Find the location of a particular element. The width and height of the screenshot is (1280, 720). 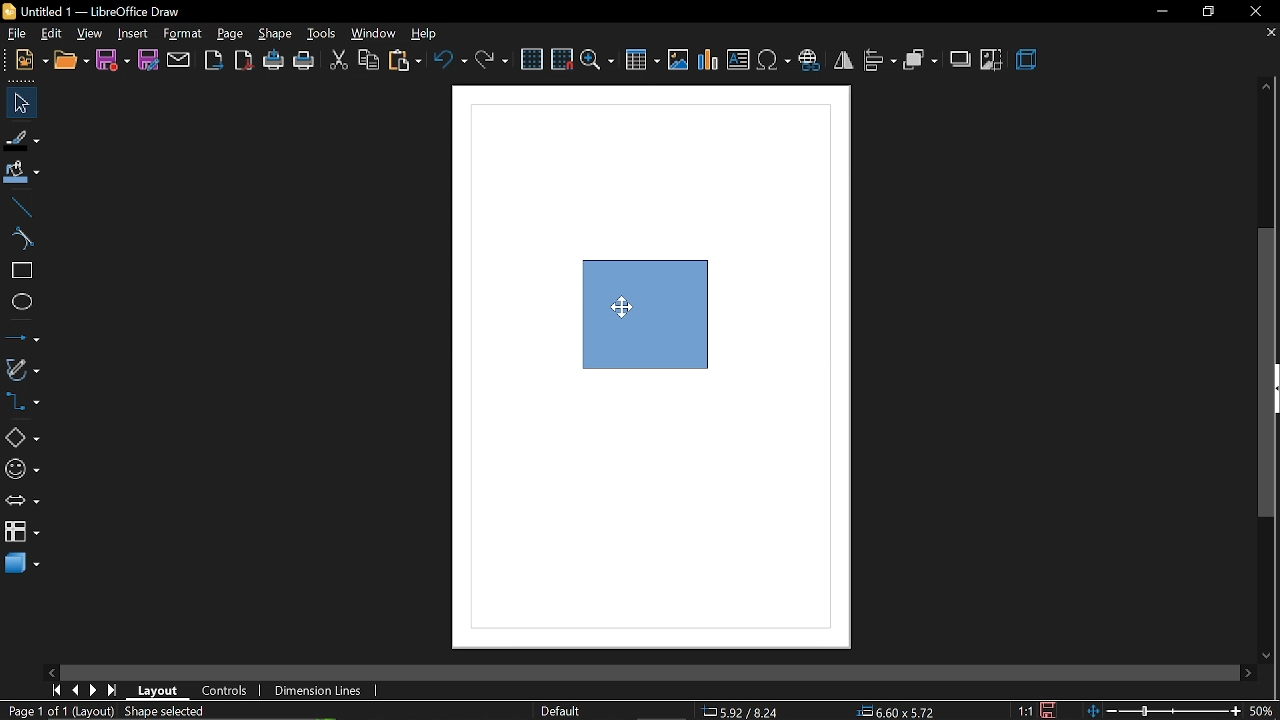

align is located at coordinates (880, 62).